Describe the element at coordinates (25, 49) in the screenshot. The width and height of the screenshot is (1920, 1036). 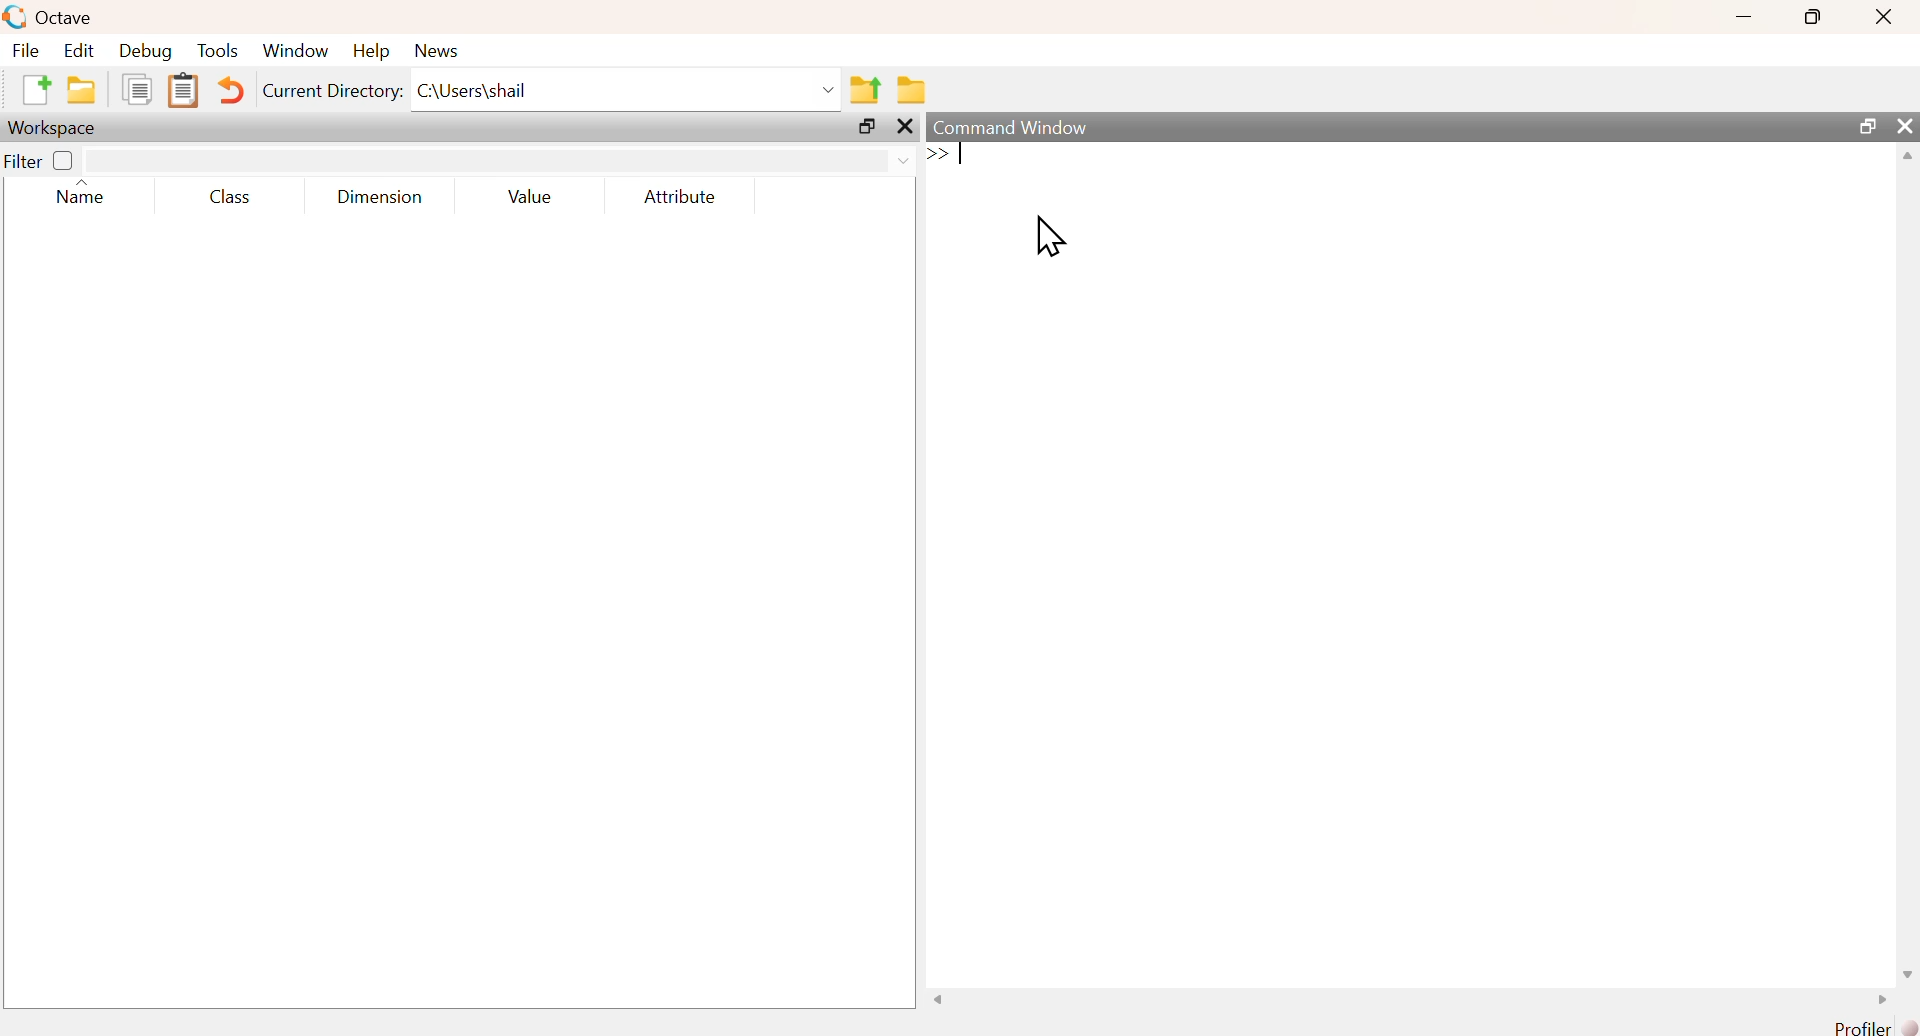
I see `File` at that location.